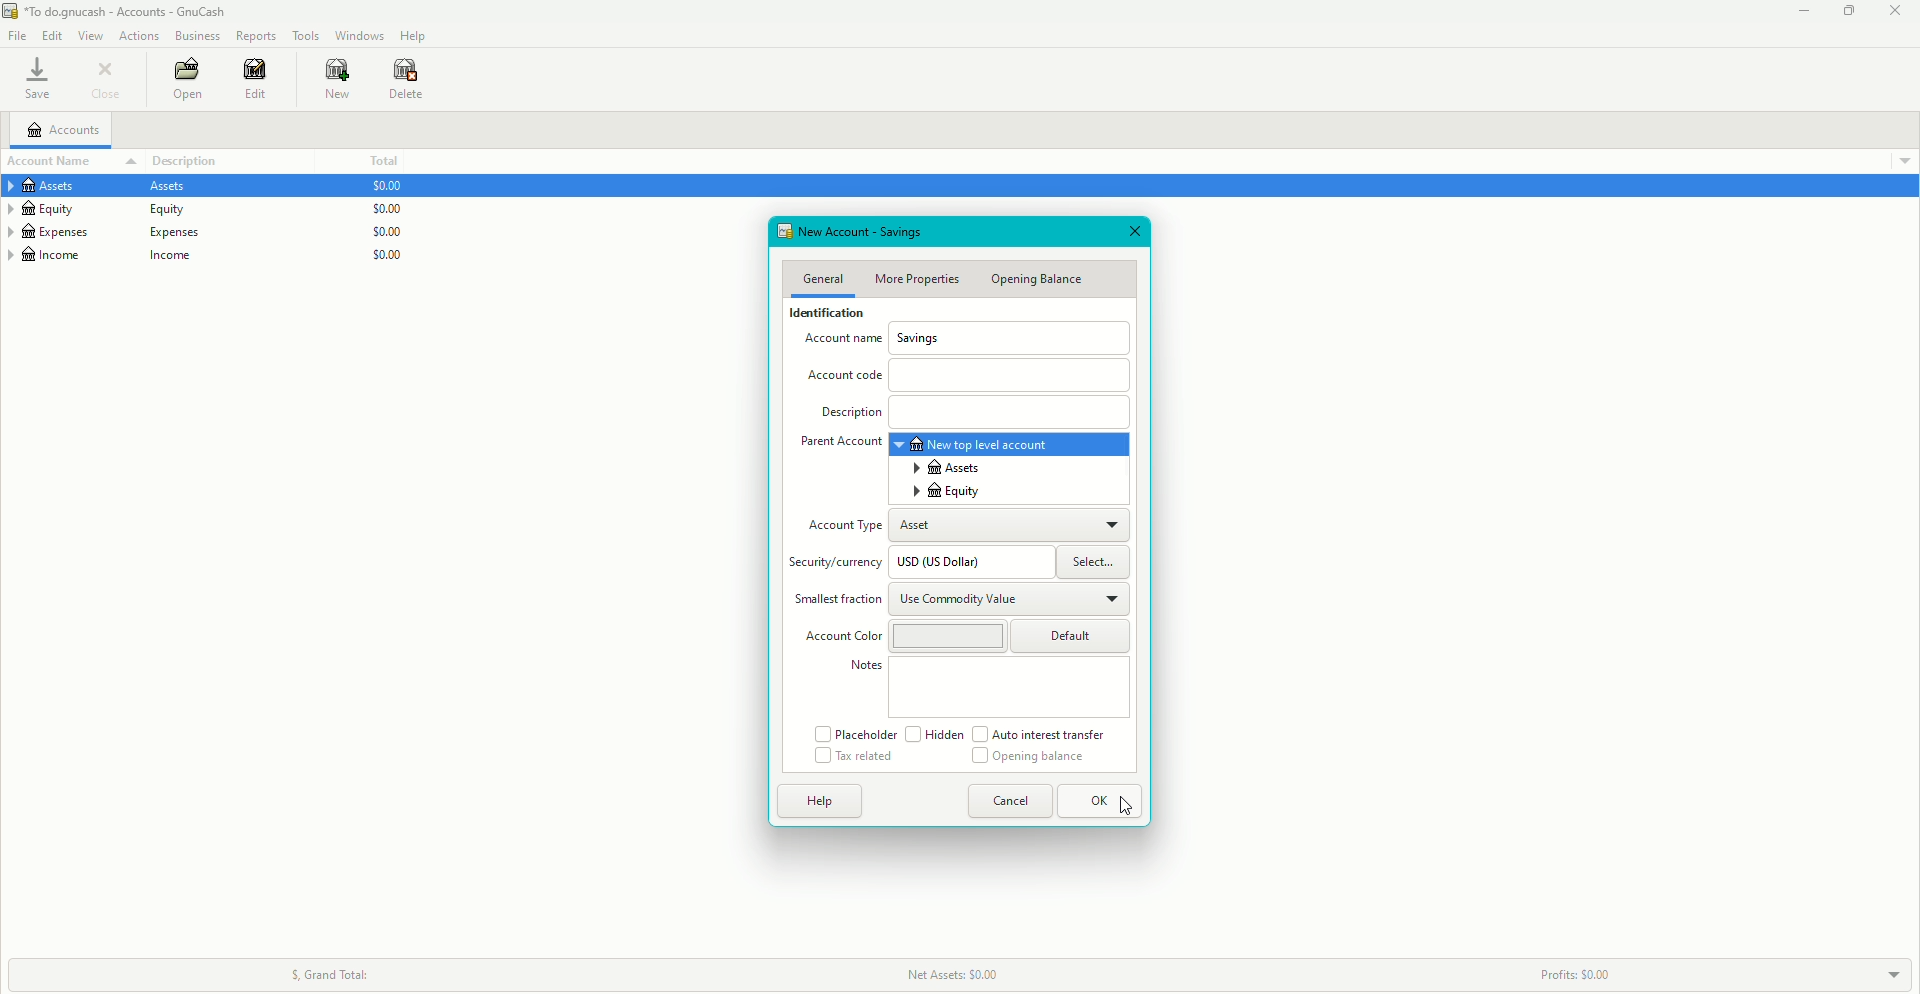 Image resolution: width=1920 pixels, height=994 pixels. Describe the element at coordinates (53, 161) in the screenshot. I see `Account name` at that location.